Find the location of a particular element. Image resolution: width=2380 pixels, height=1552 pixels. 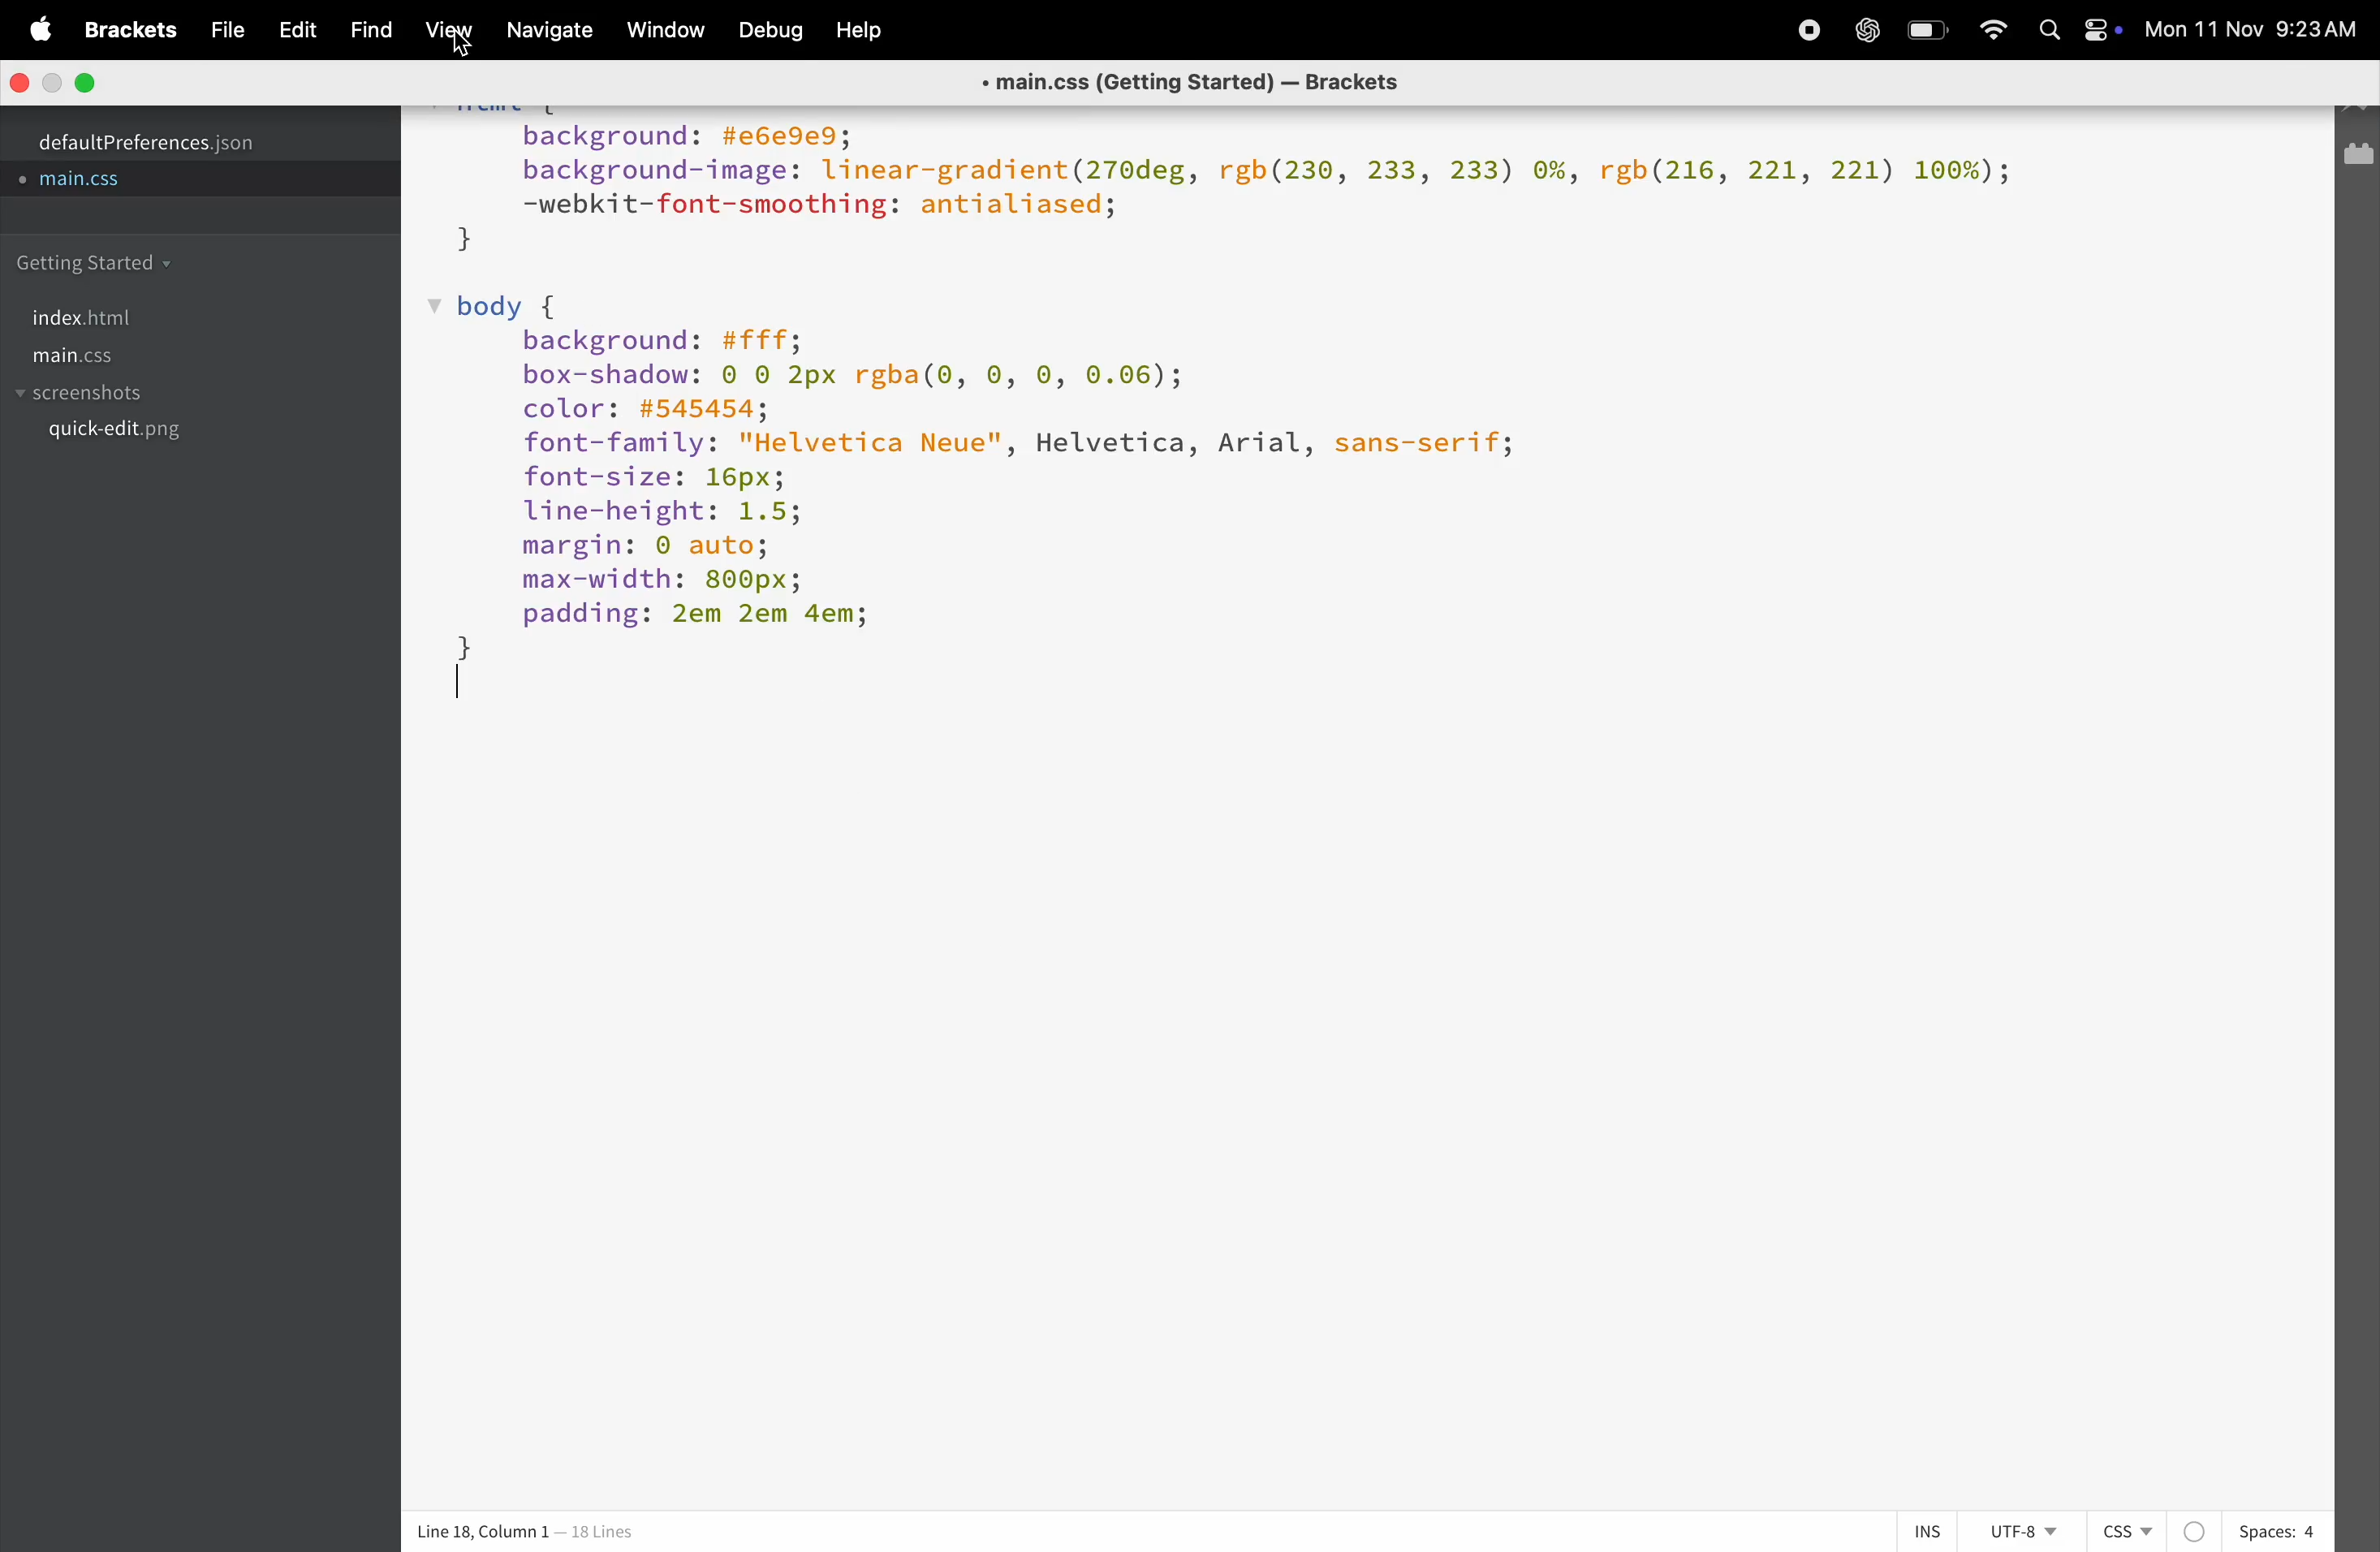

cursor is located at coordinates (464, 47).